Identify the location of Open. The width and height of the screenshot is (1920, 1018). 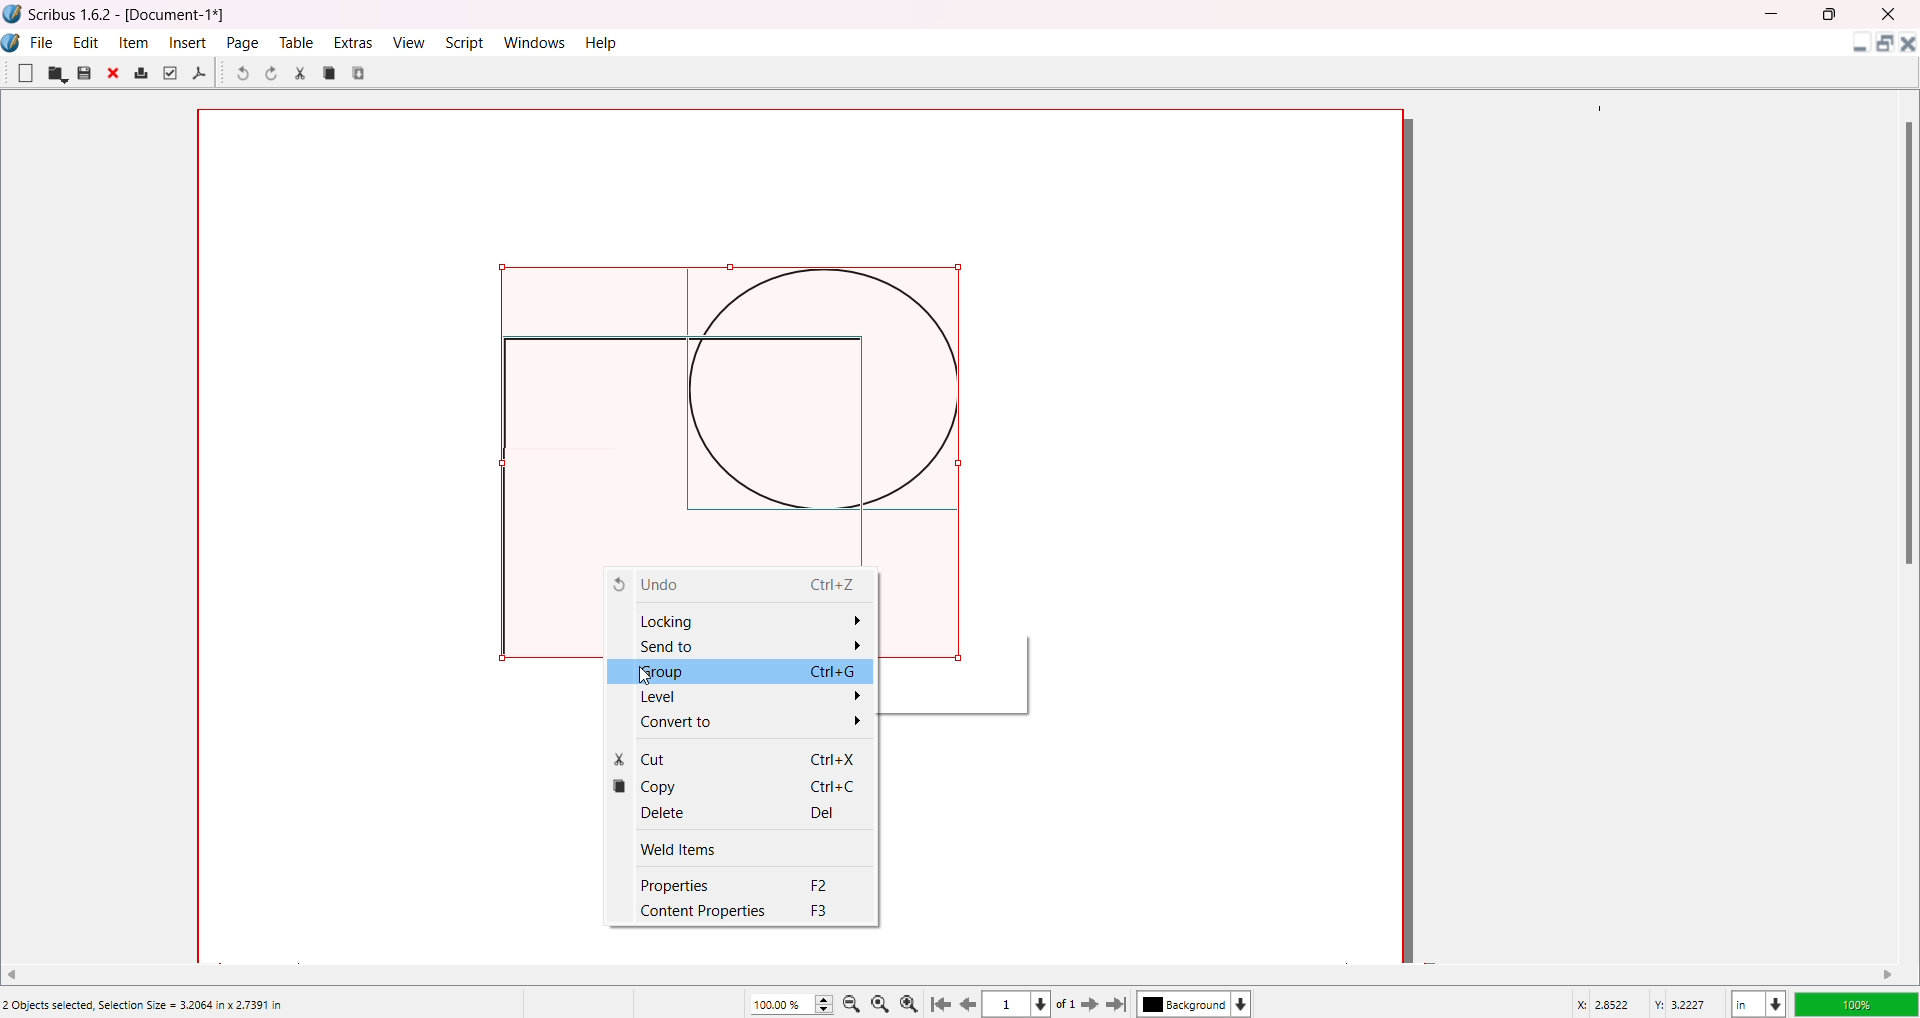
(57, 74).